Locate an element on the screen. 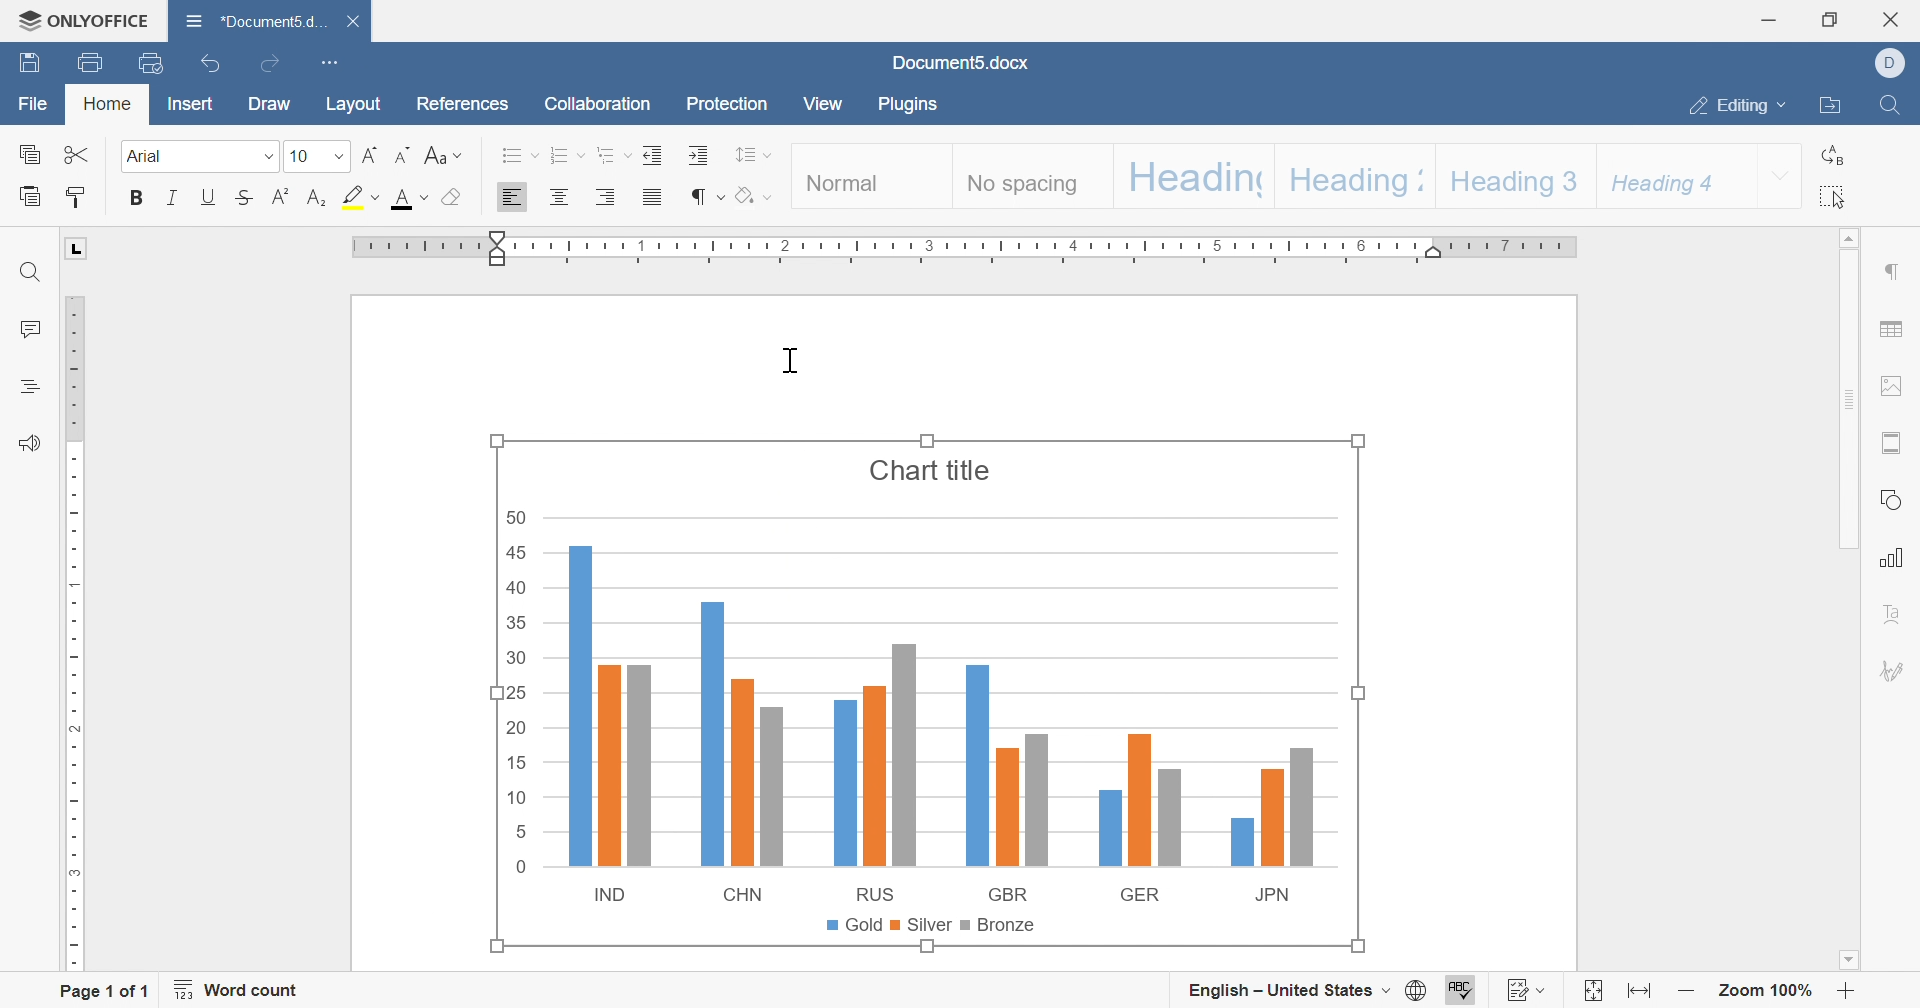 The width and height of the screenshot is (1920, 1008). home is located at coordinates (108, 102).